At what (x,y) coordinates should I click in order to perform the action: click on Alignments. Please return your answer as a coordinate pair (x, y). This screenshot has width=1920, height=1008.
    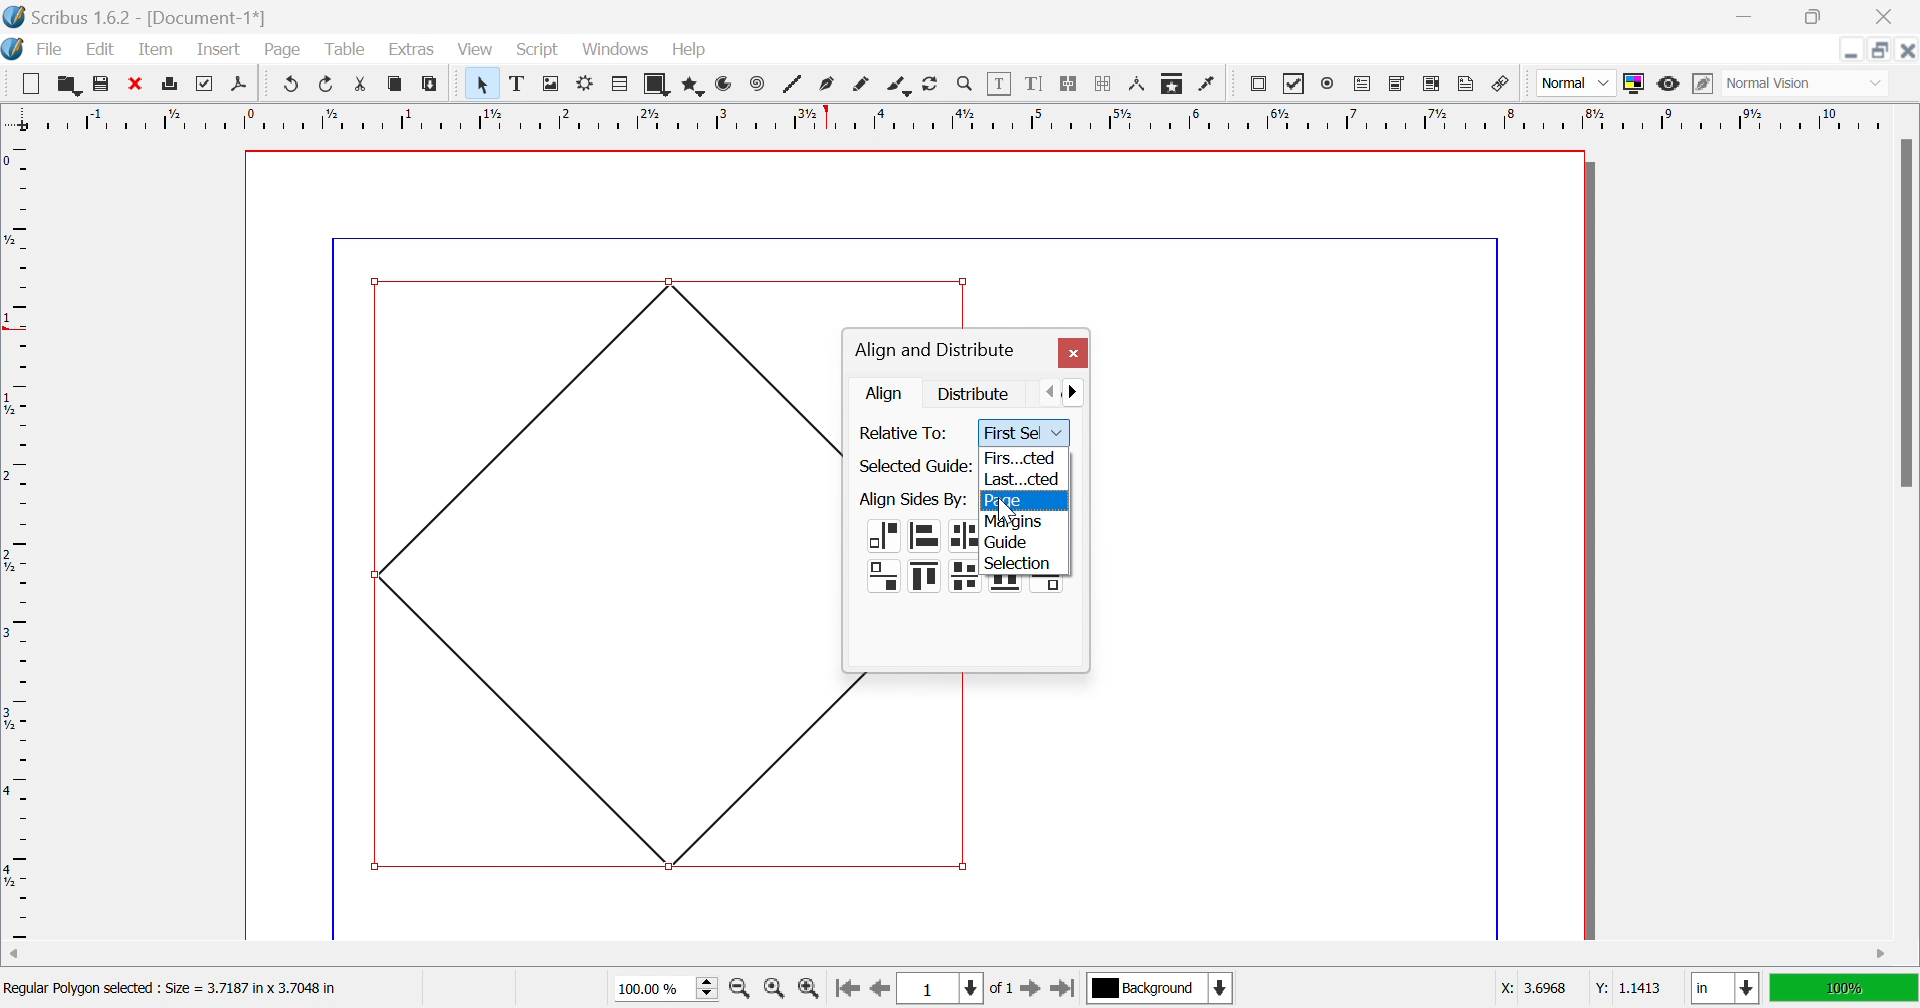
    Looking at the image, I should click on (917, 560).